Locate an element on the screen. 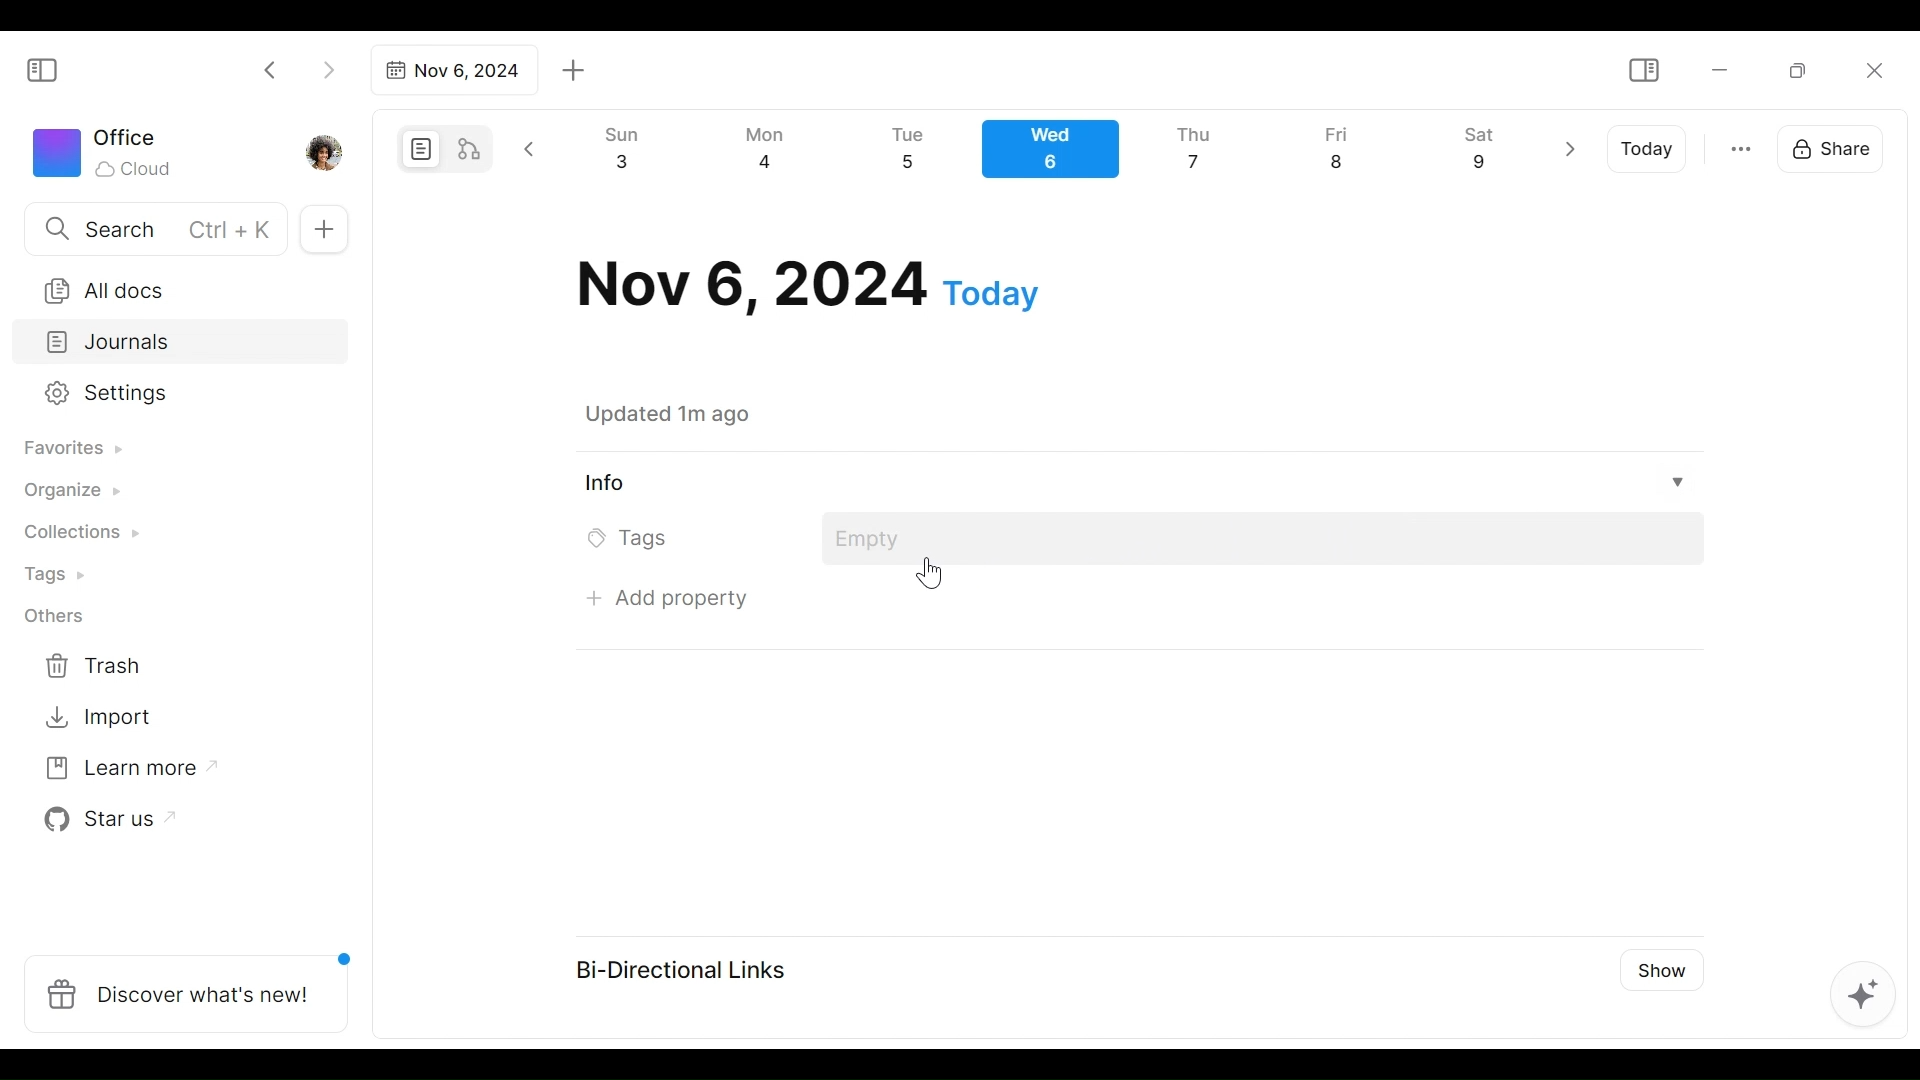  Share is located at coordinates (1837, 146).